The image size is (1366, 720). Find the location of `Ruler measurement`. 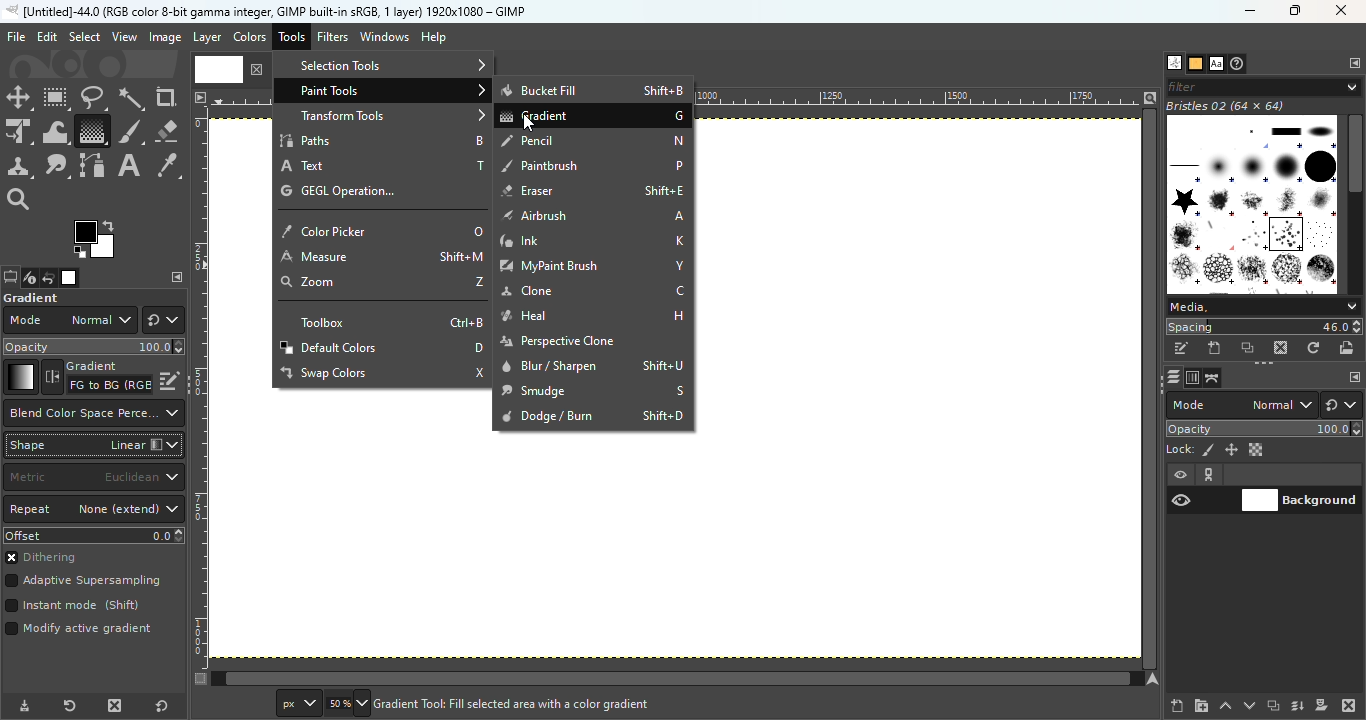

Ruler measurement is located at coordinates (295, 704).